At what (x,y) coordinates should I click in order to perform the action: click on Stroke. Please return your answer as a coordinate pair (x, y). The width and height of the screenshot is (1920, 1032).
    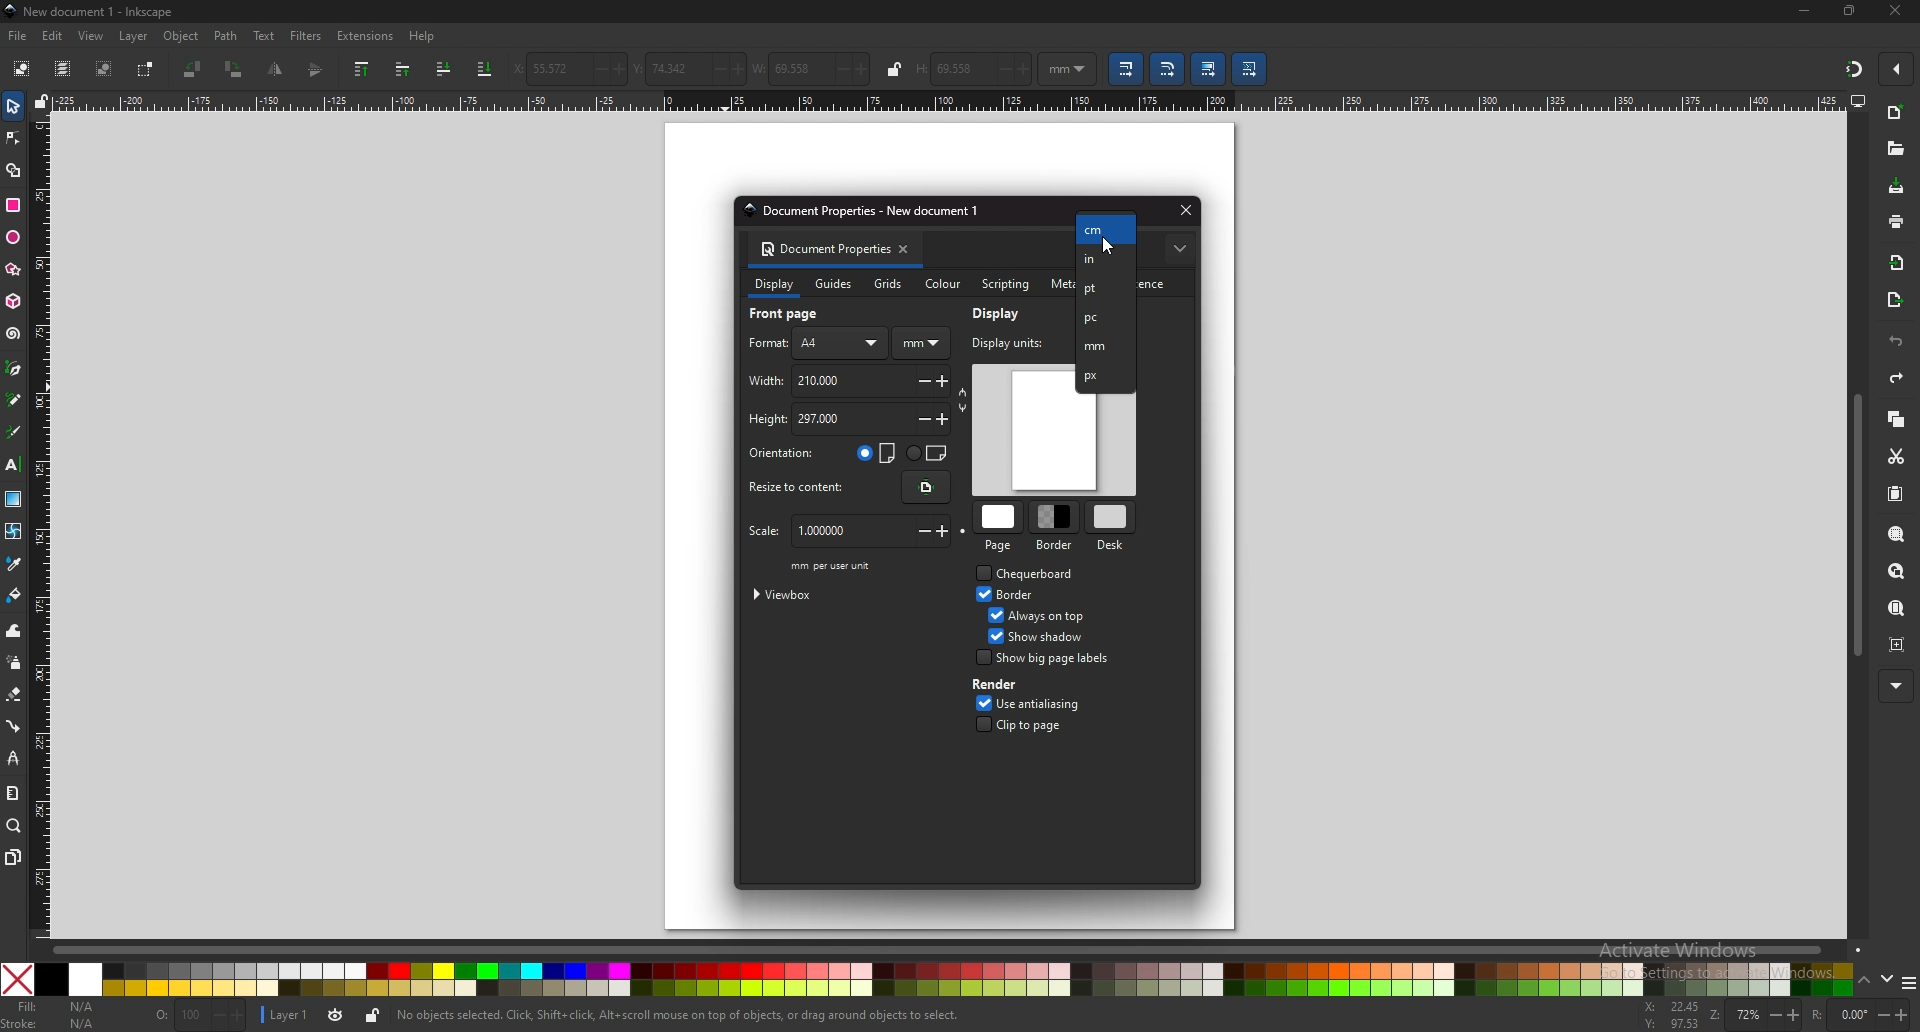
    Looking at the image, I should click on (52, 1025).